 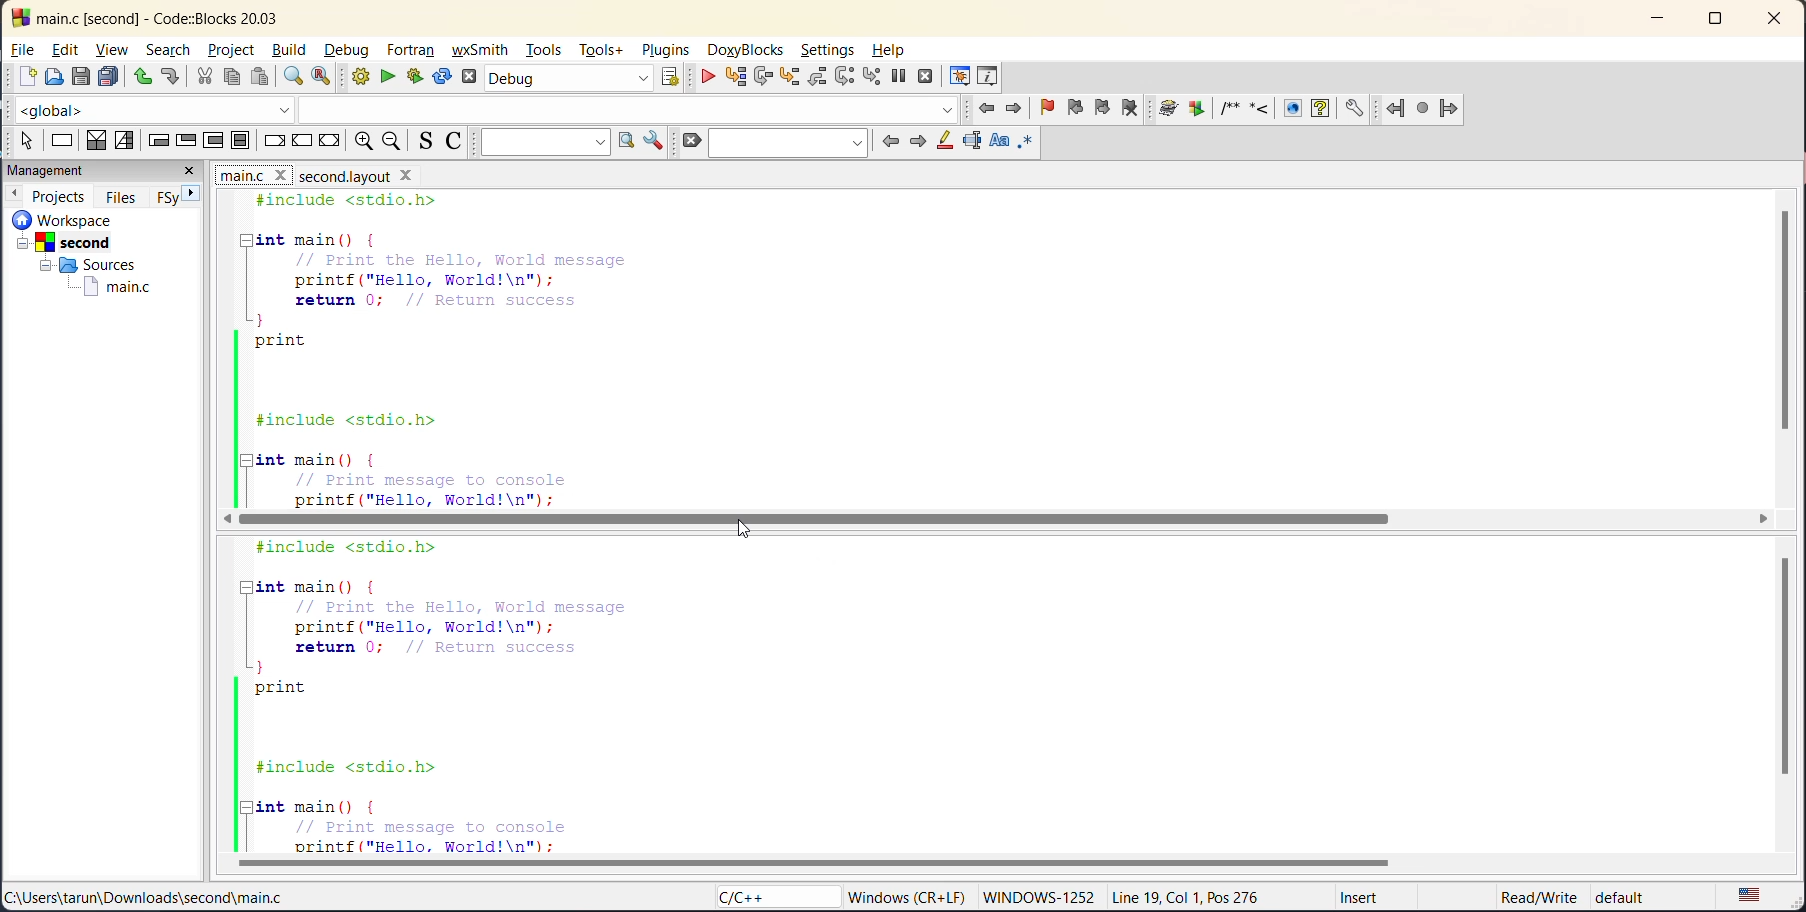 I want to click on find, so click(x=294, y=76).